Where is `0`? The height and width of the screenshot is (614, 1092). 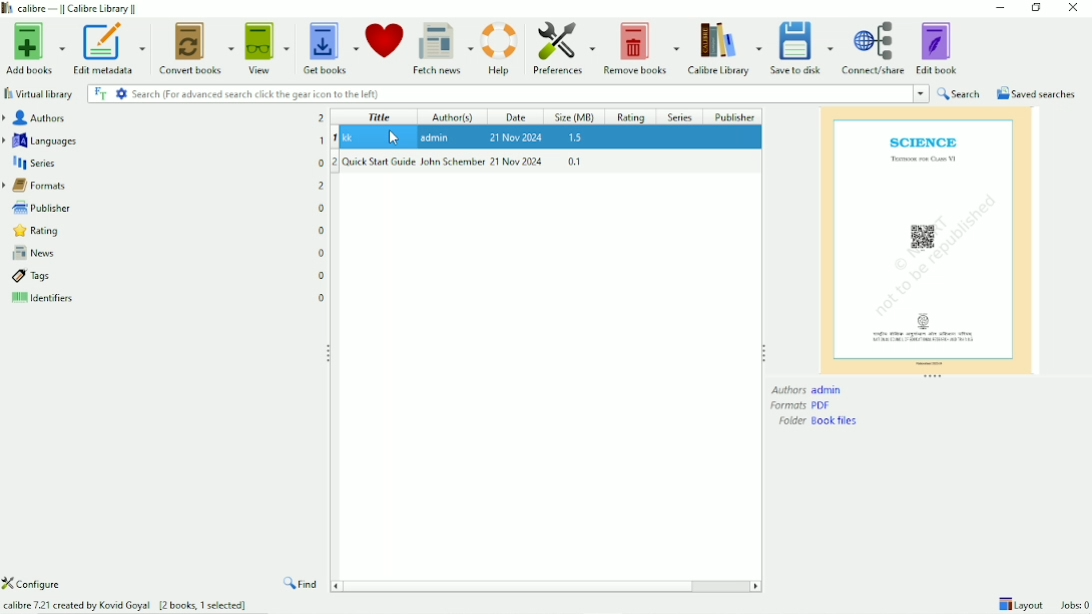 0 is located at coordinates (322, 296).